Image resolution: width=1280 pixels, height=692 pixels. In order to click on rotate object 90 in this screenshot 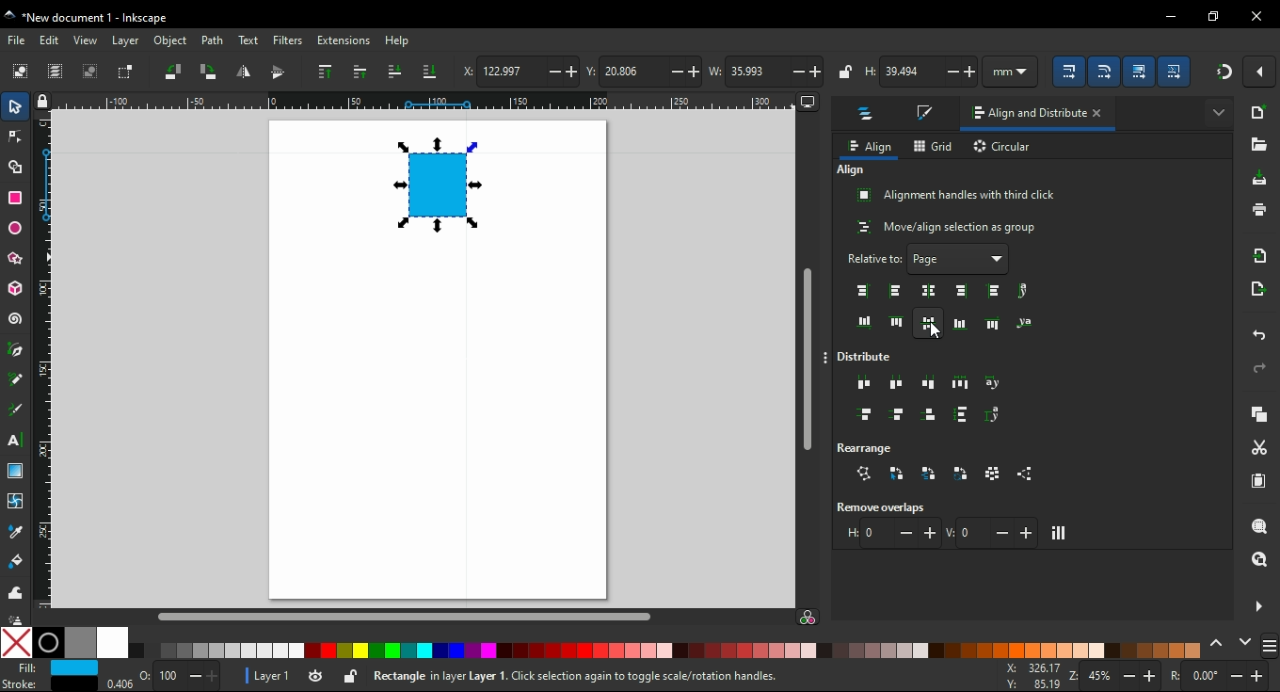, I will do `click(210, 71)`.